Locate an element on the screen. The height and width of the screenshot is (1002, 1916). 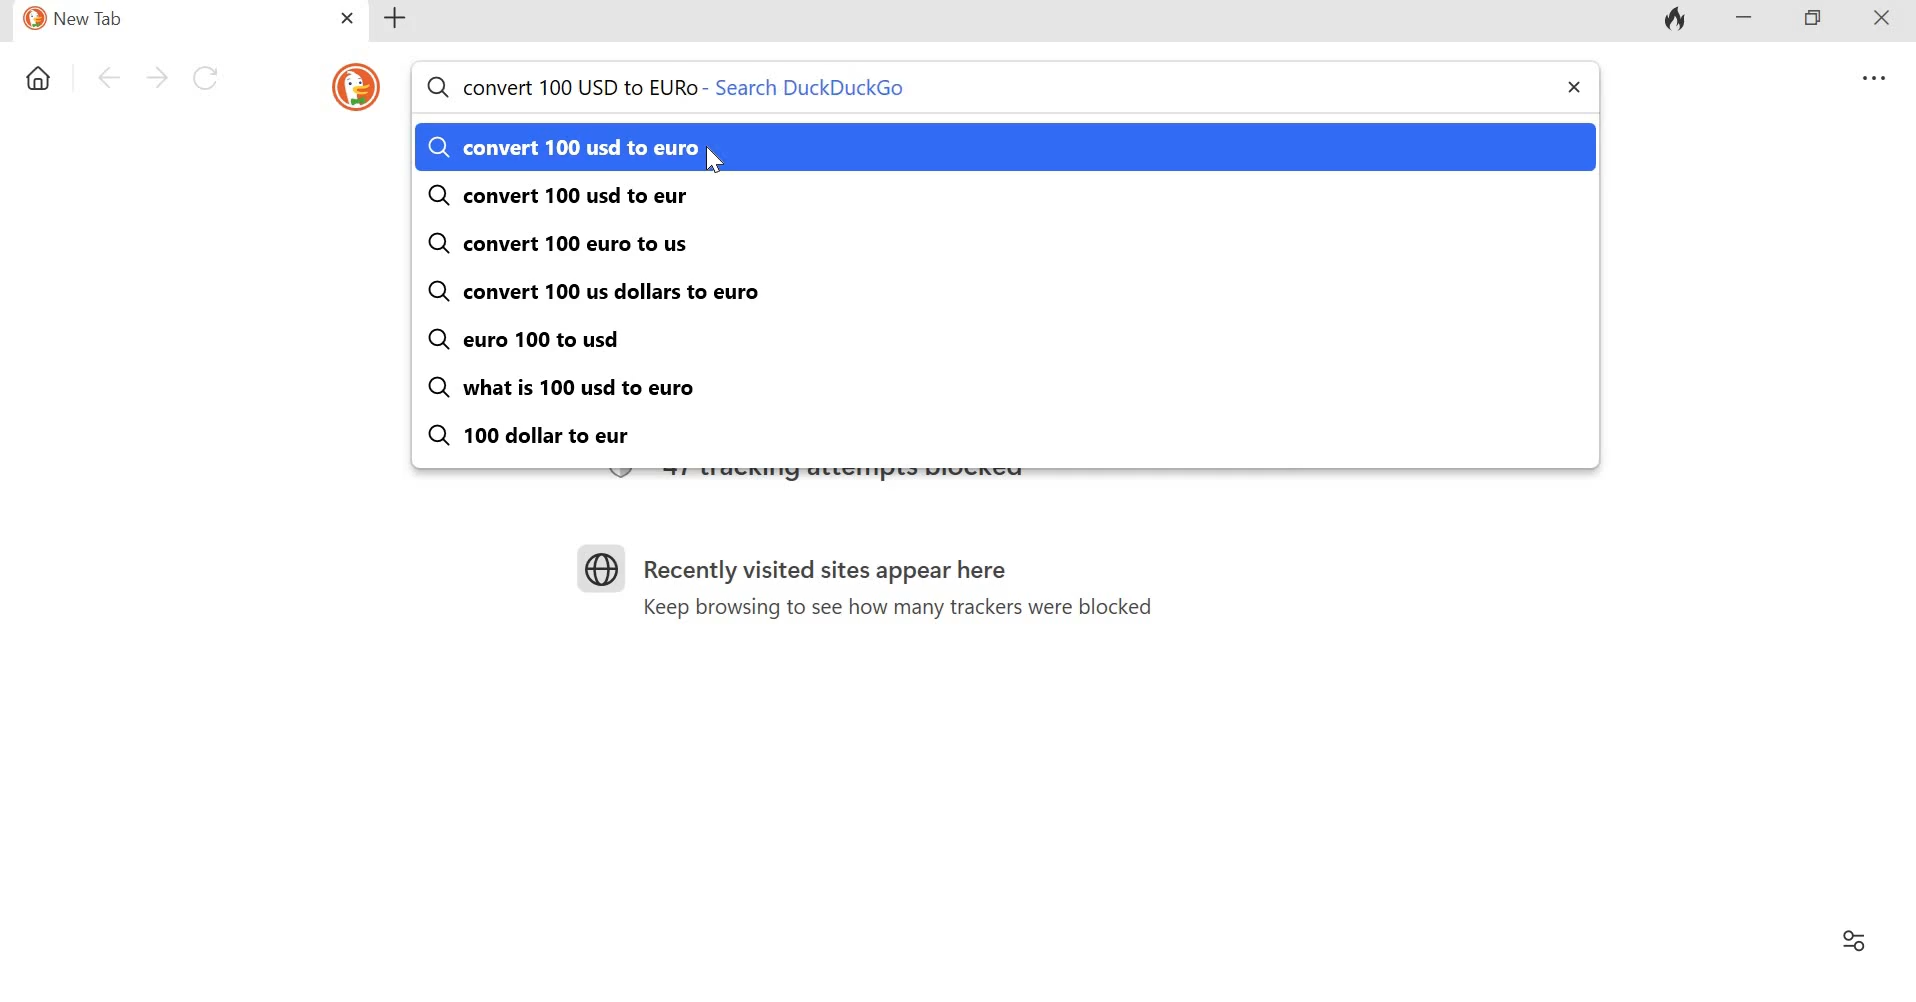
Filter settings is located at coordinates (1851, 937).